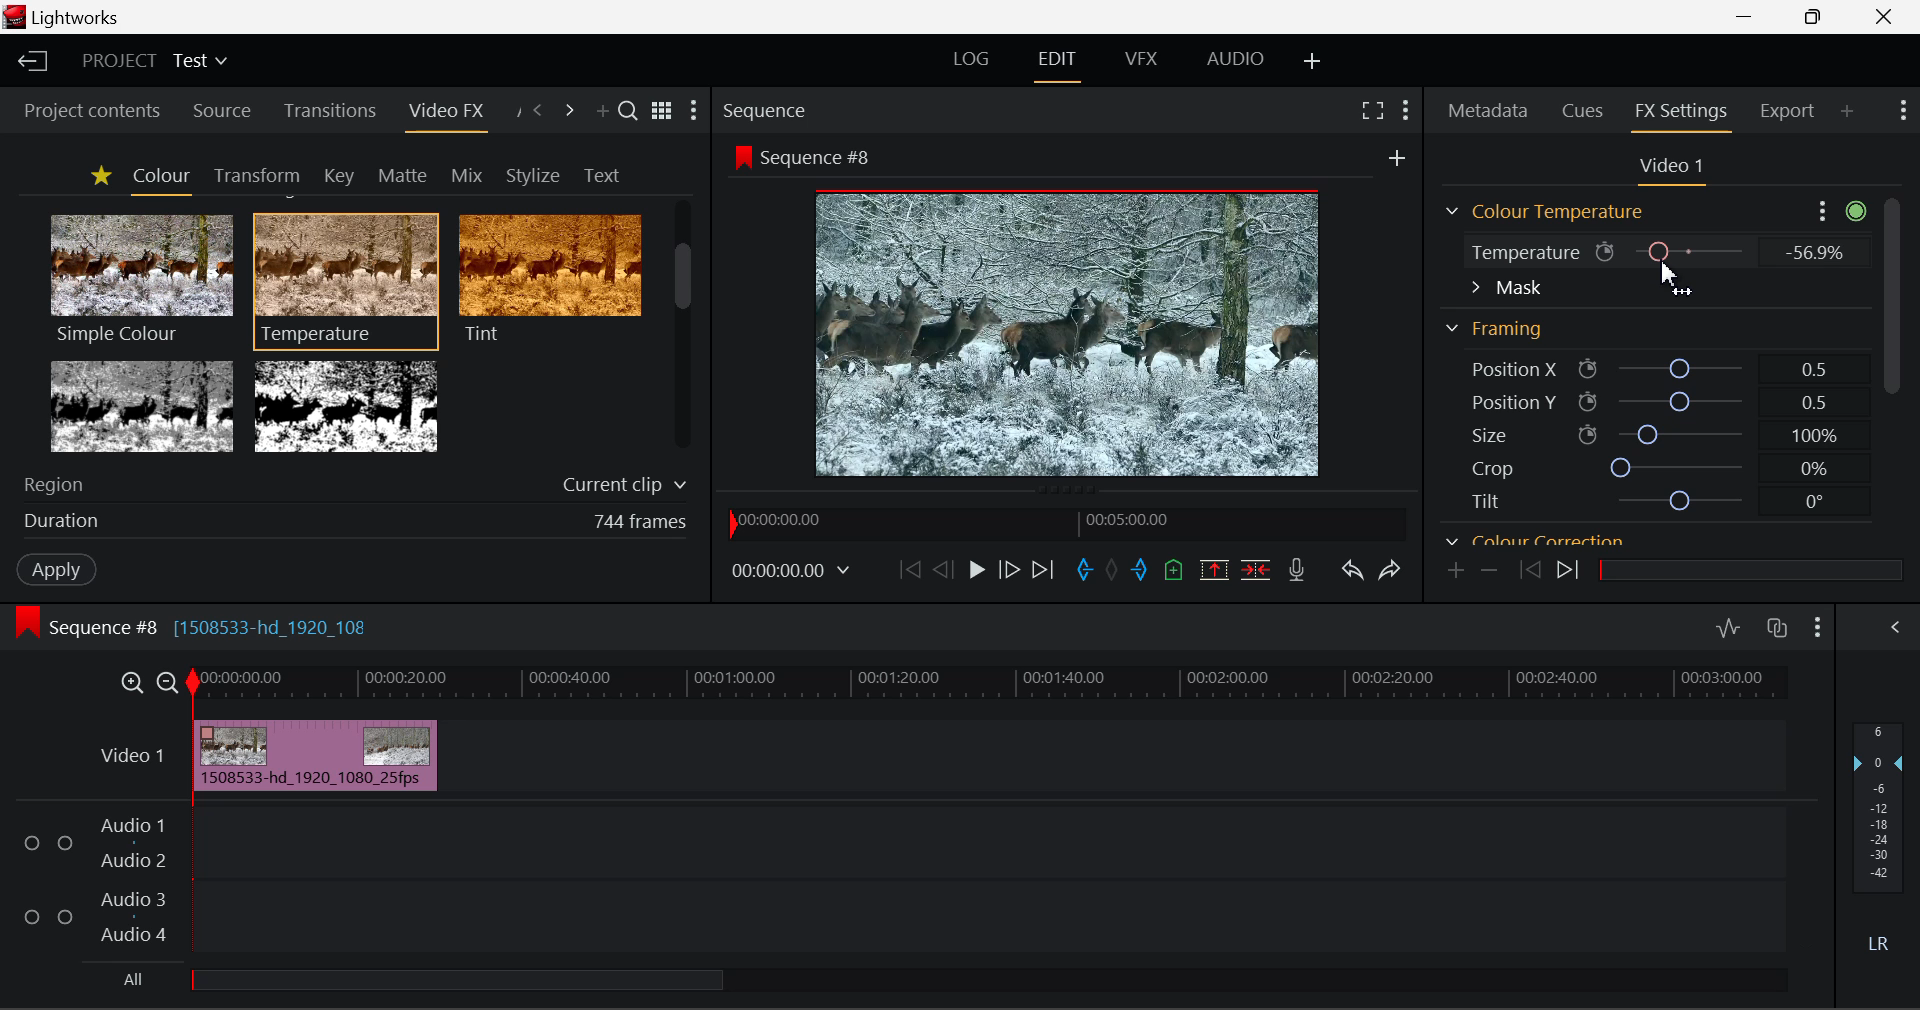  What do you see at coordinates (1008, 571) in the screenshot?
I see `Go Forward` at bounding box center [1008, 571].